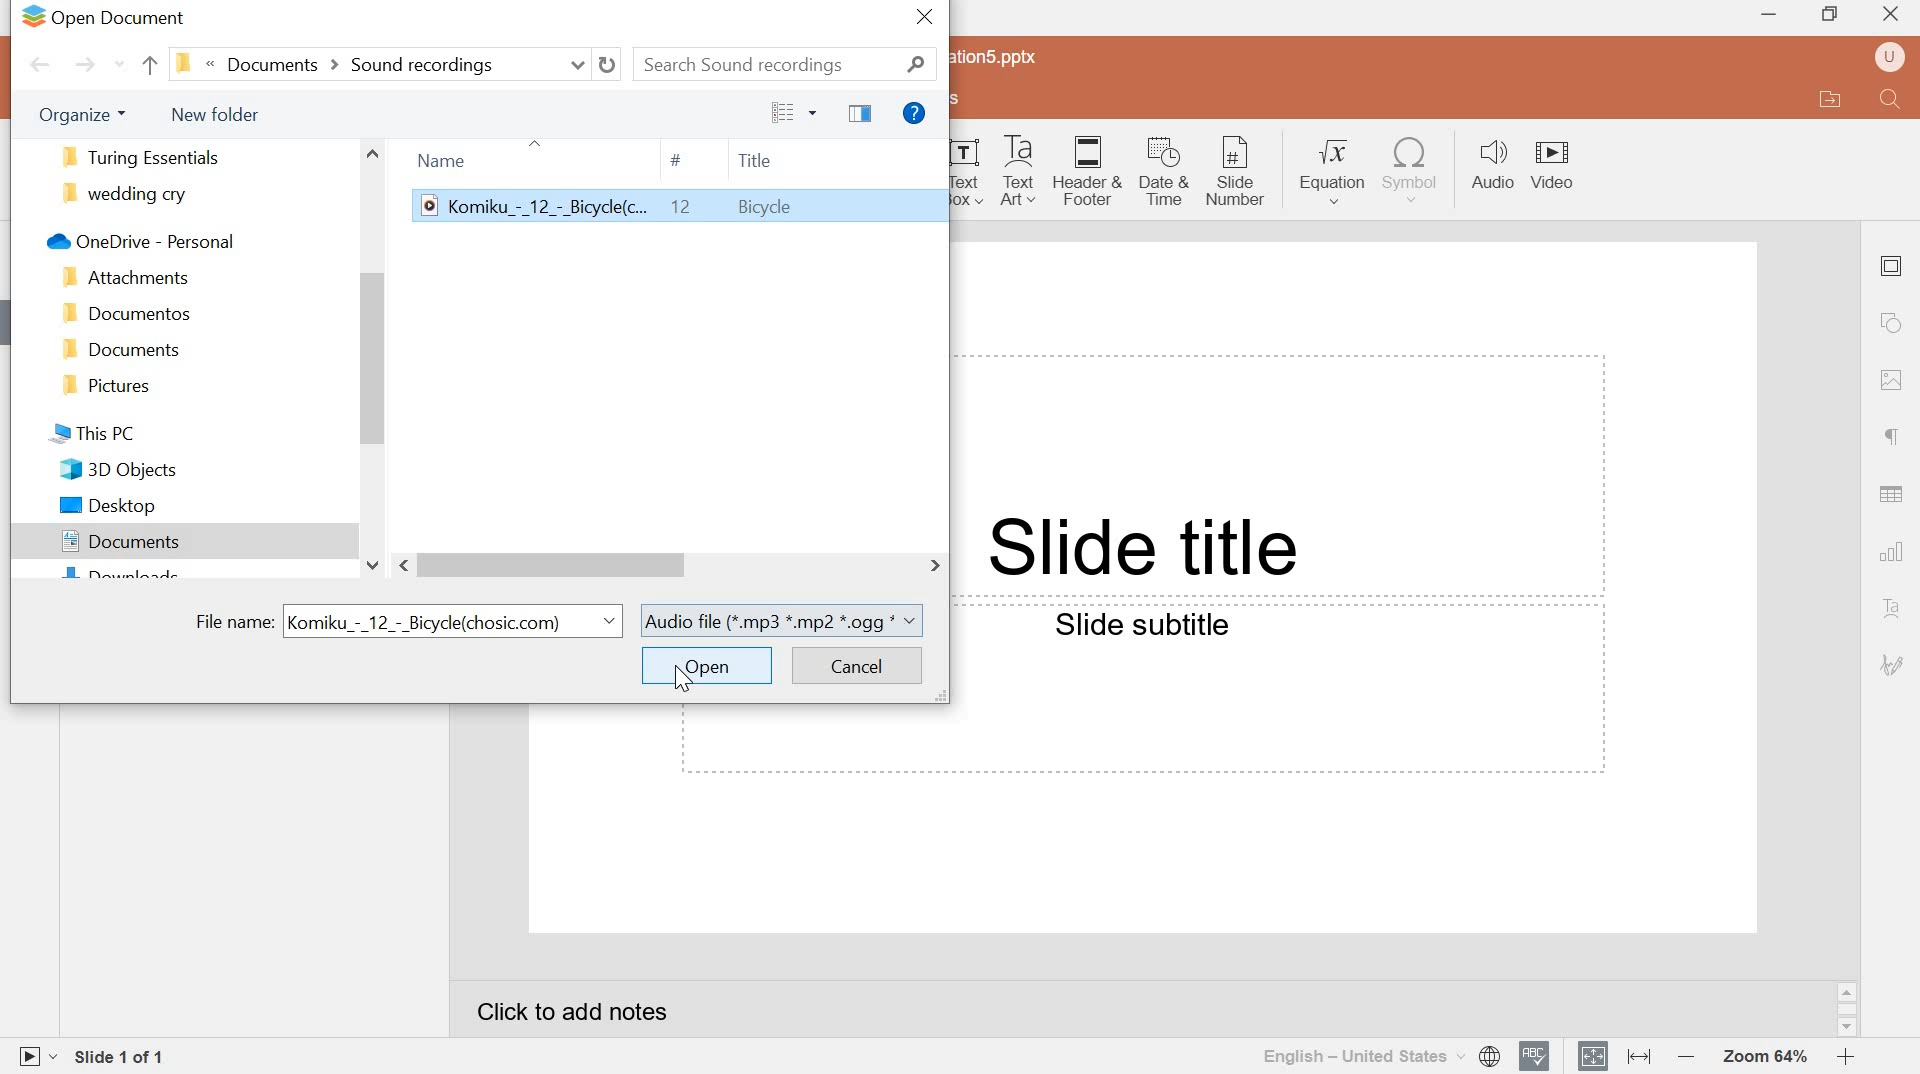 The image size is (1920, 1074). I want to click on recent locations, so click(117, 66).